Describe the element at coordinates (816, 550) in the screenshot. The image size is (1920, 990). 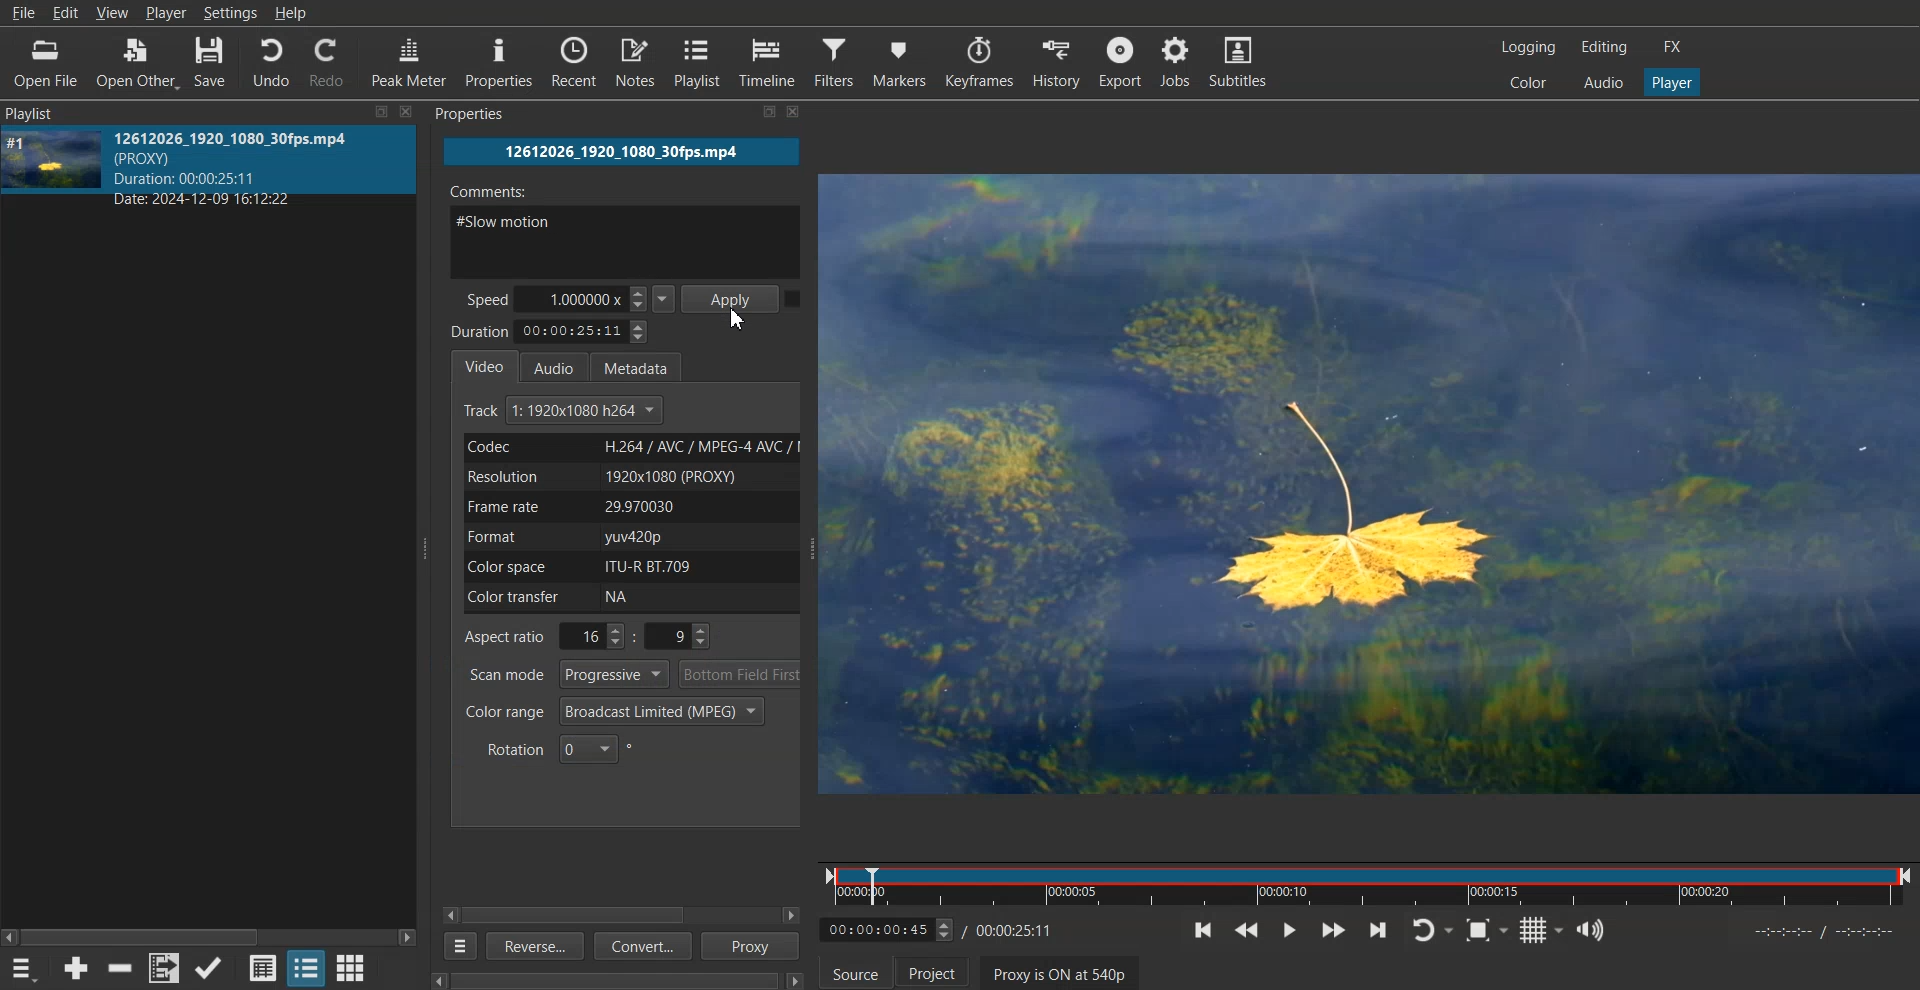
I see `Drag handle` at that location.